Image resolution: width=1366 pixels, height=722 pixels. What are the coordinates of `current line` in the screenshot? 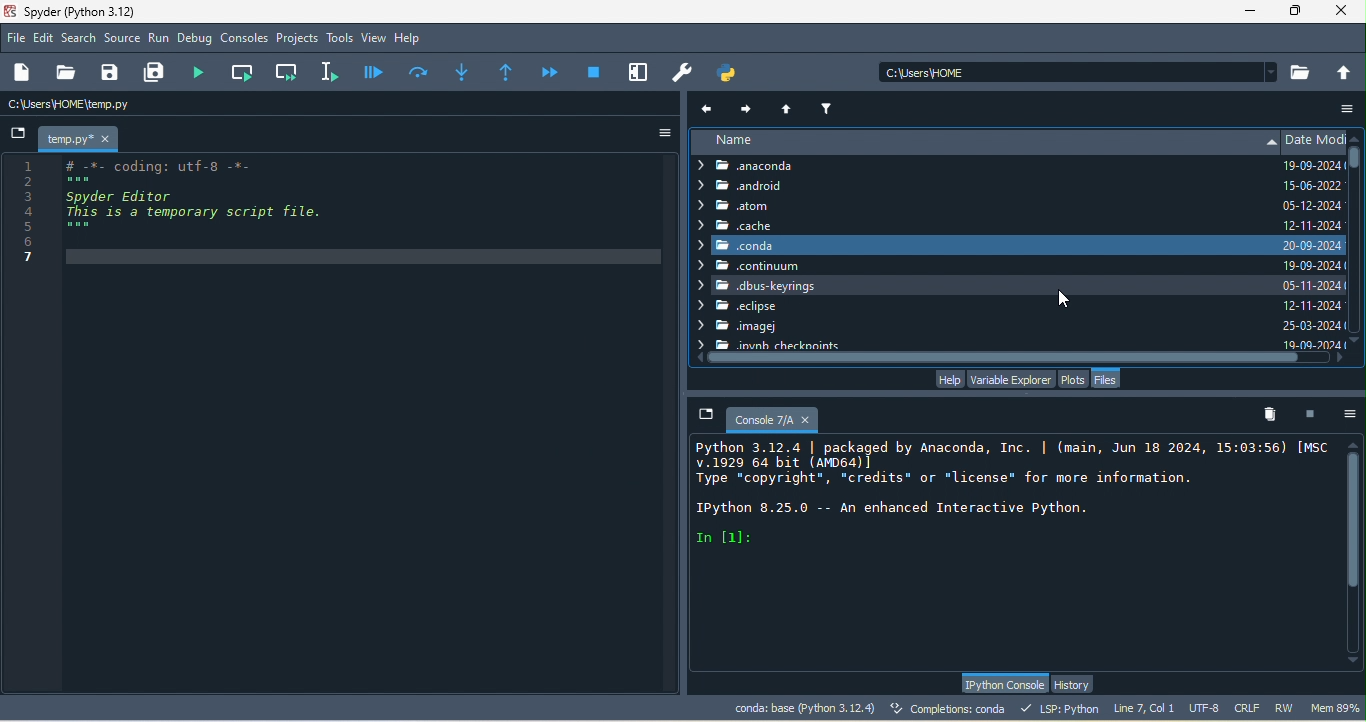 It's located at (333, 71).